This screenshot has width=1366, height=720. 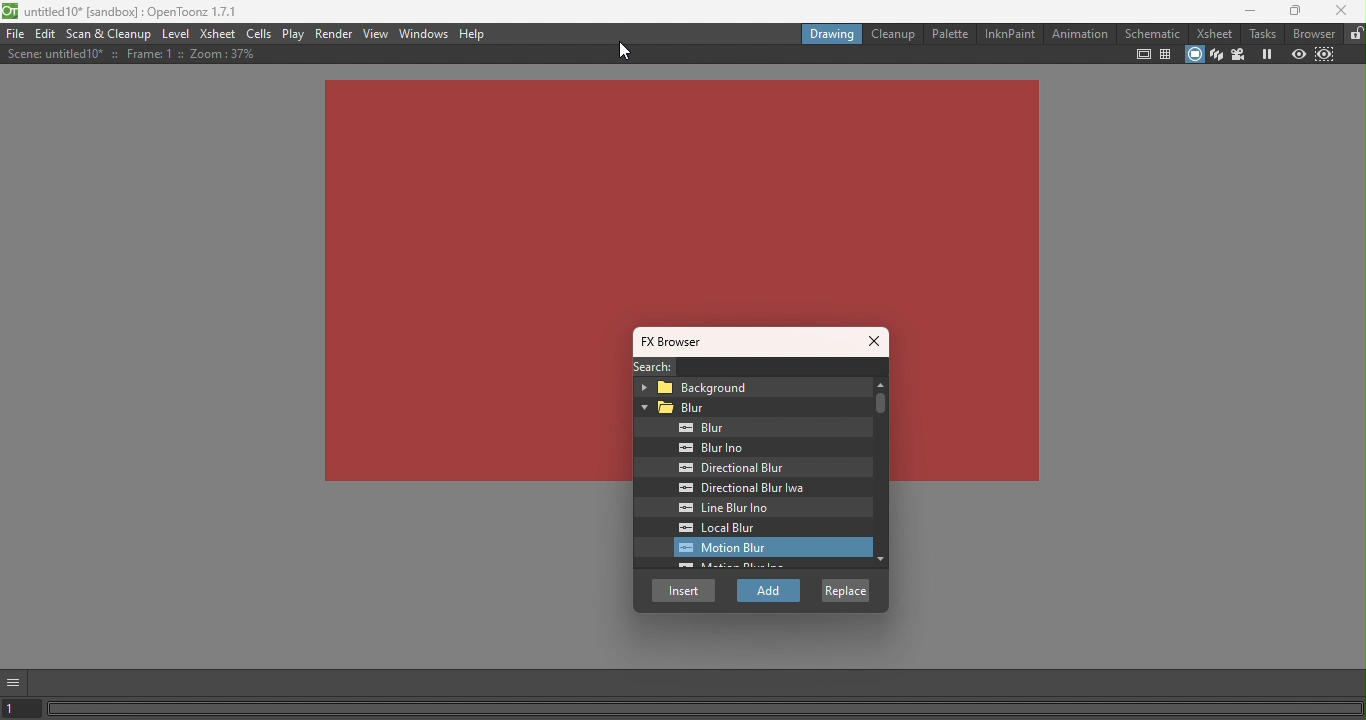 What do you see at coordinates (1240, 53) in the screenshot?
I see `Camera view` at bounding box center [1240, 53].